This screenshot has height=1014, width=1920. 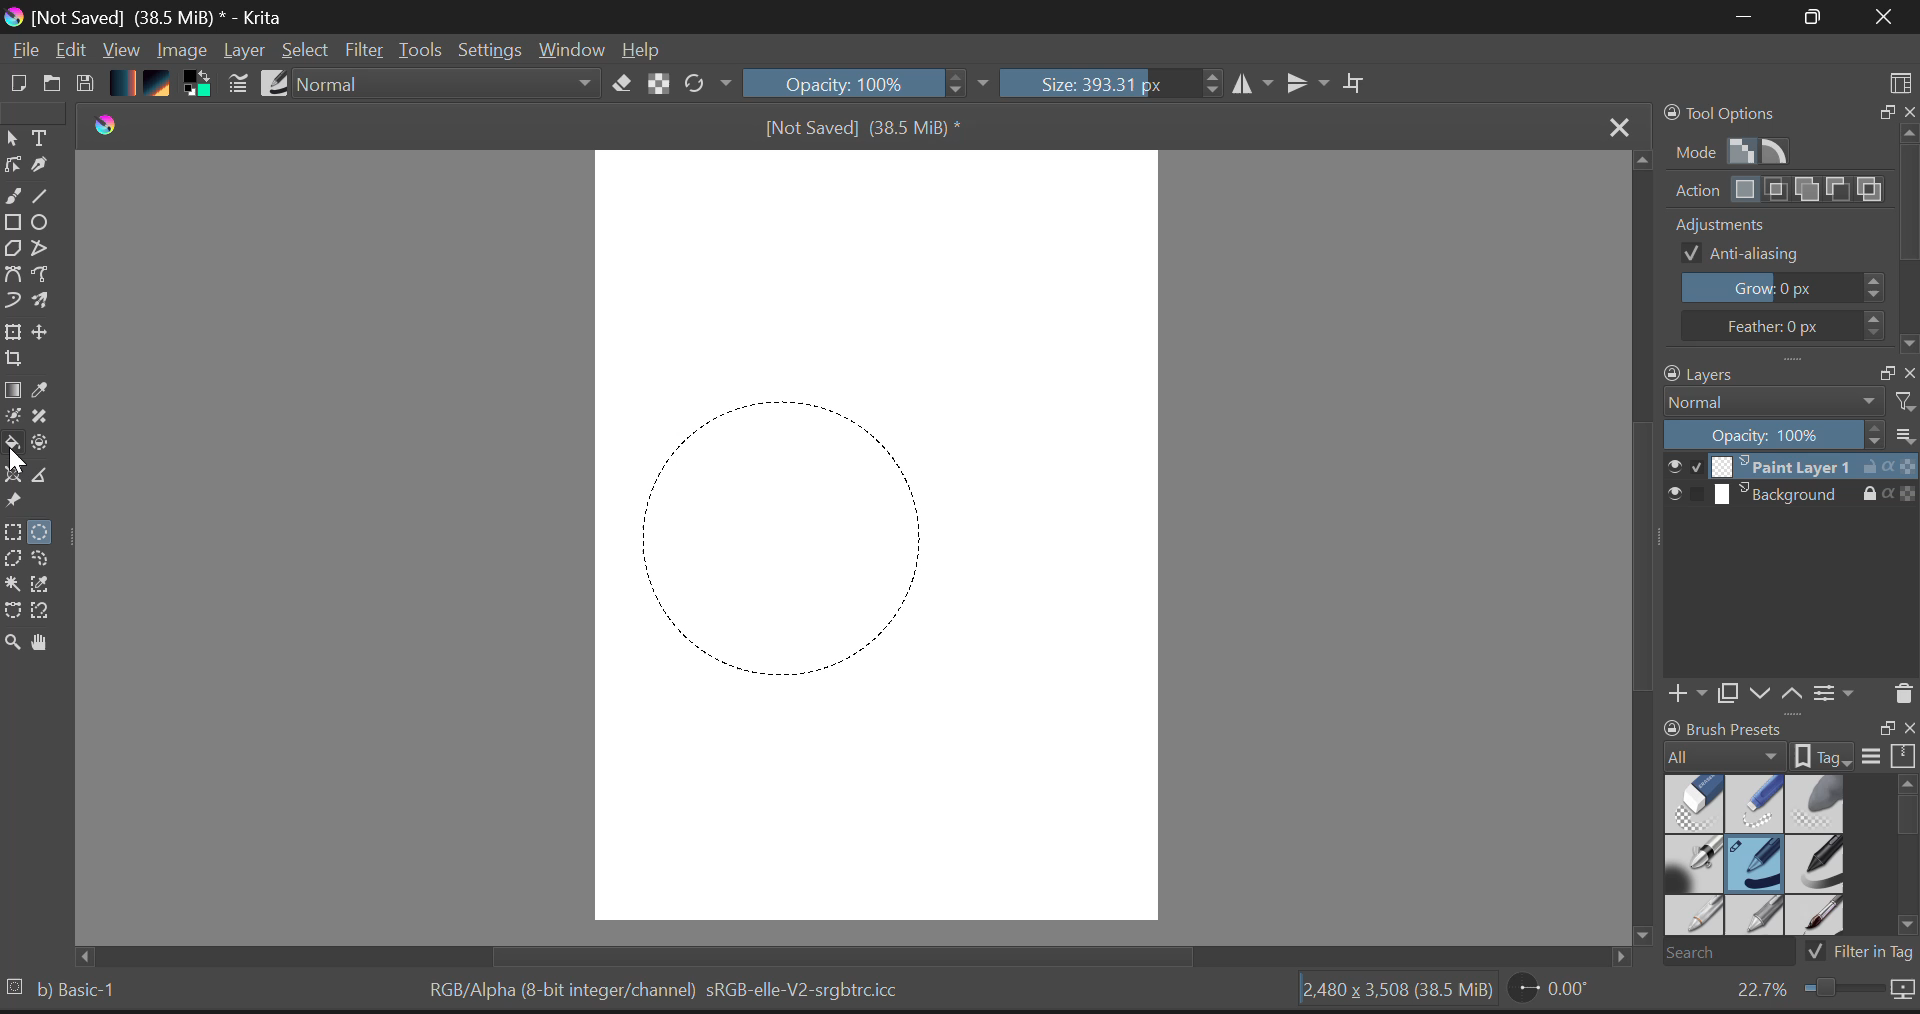 I want to click on Cursor on Fill, so click(x=18, y=444).